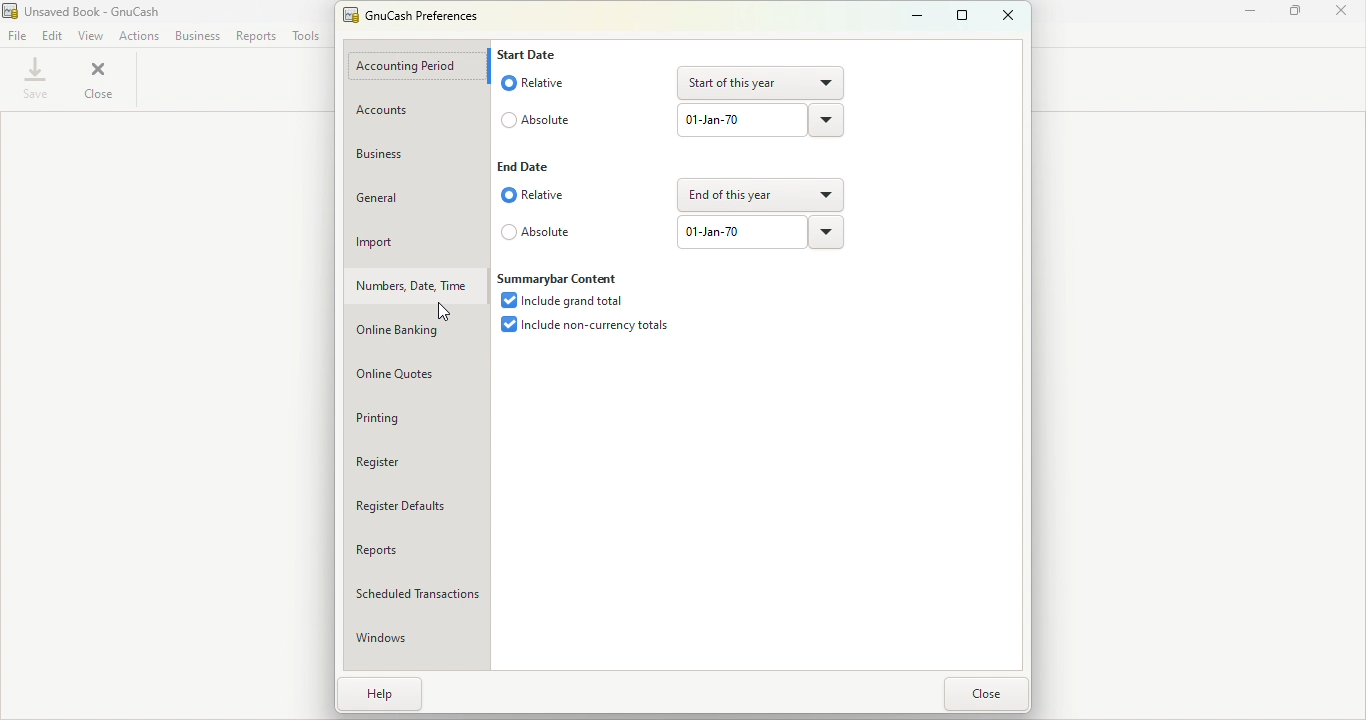 This screenshot has width=1366, height=720. I want to click on Relative, so click(533, 195).